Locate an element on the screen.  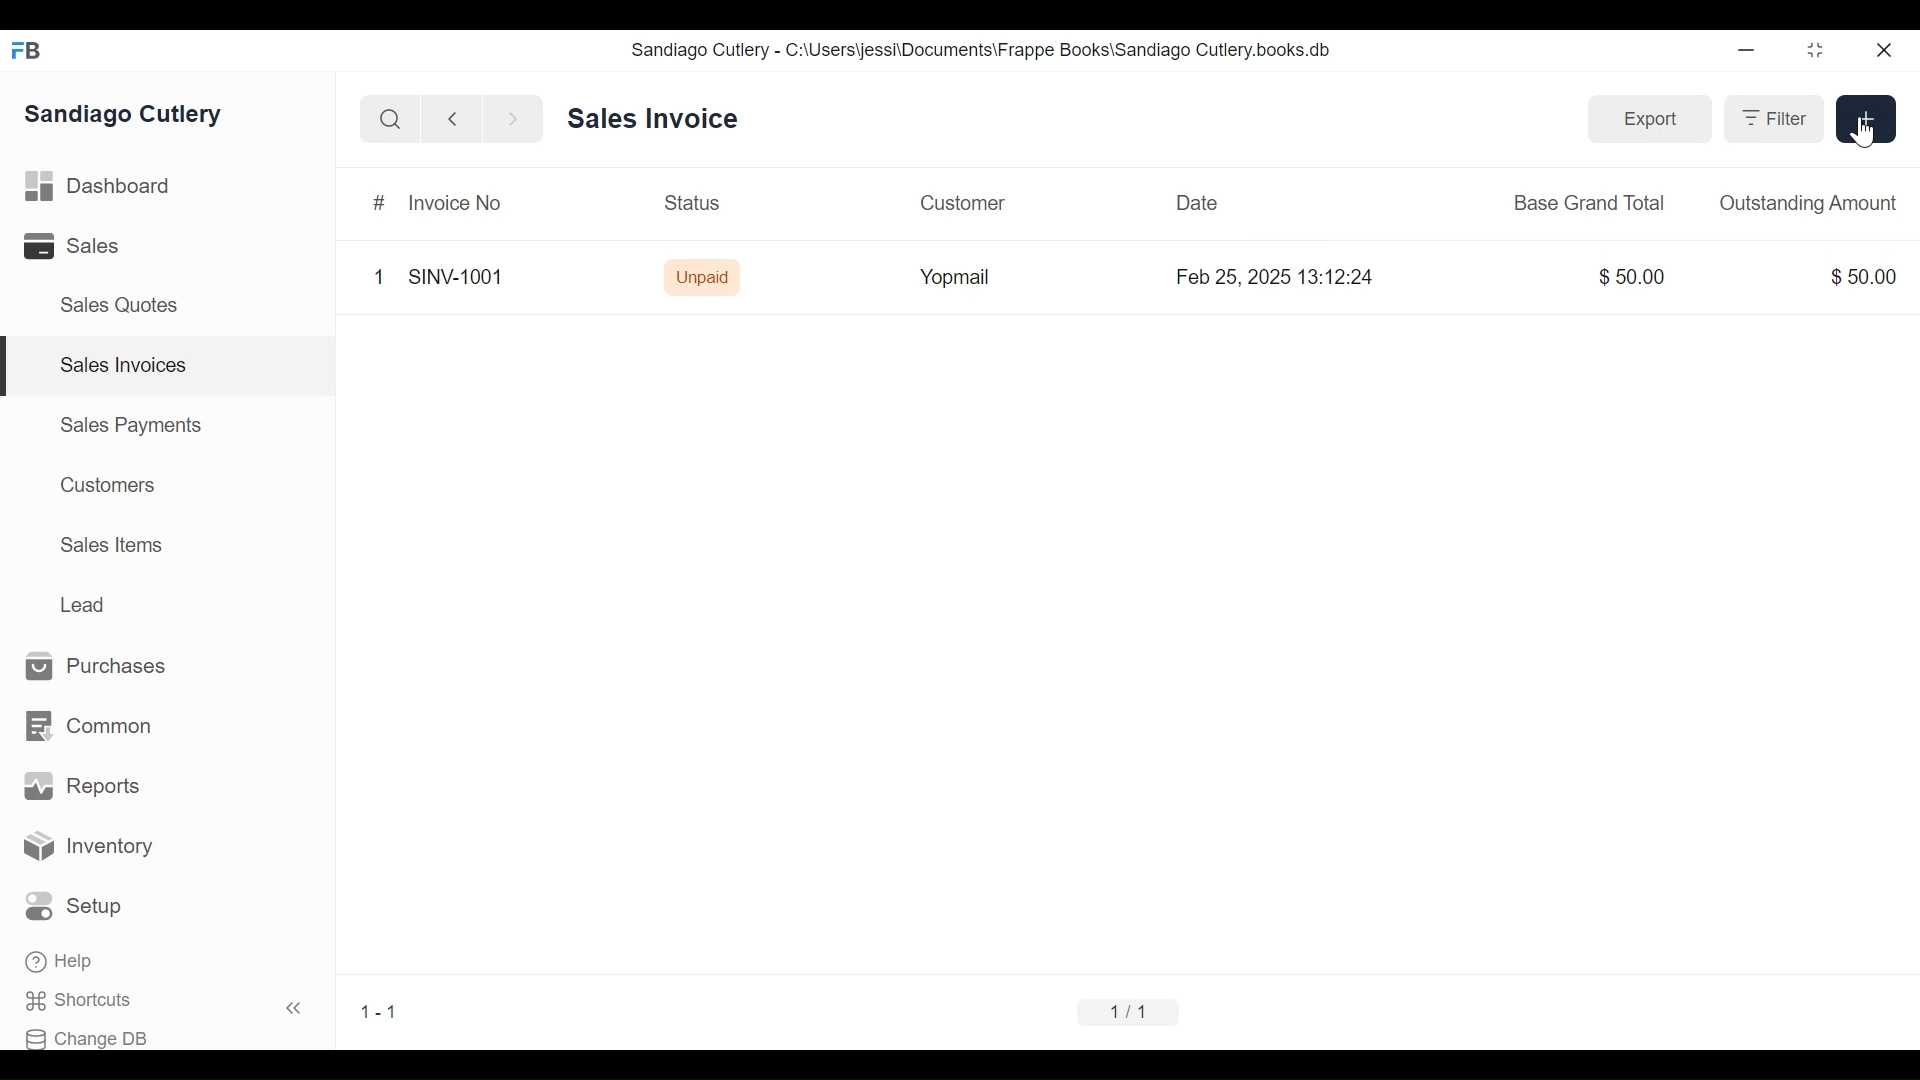
Date is located at coordinates (1200, 203).